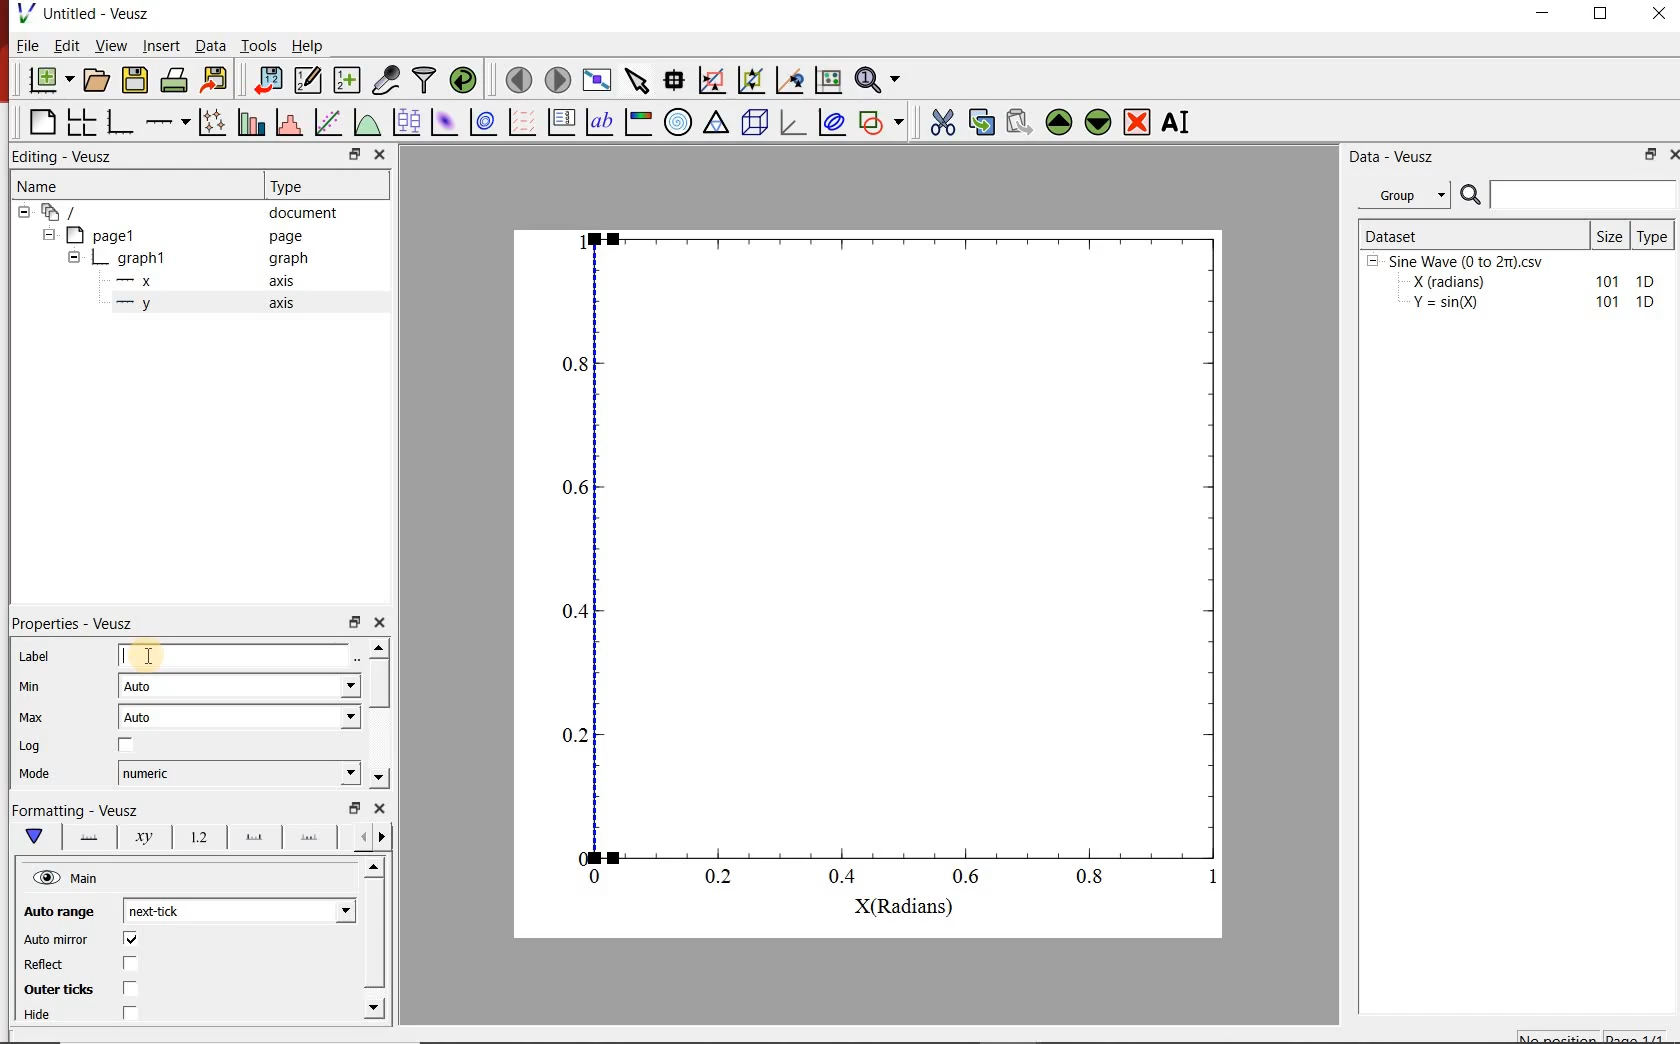 This screenshot has width=1680, height=1044. I want to click on Move left, so click(360, 836).